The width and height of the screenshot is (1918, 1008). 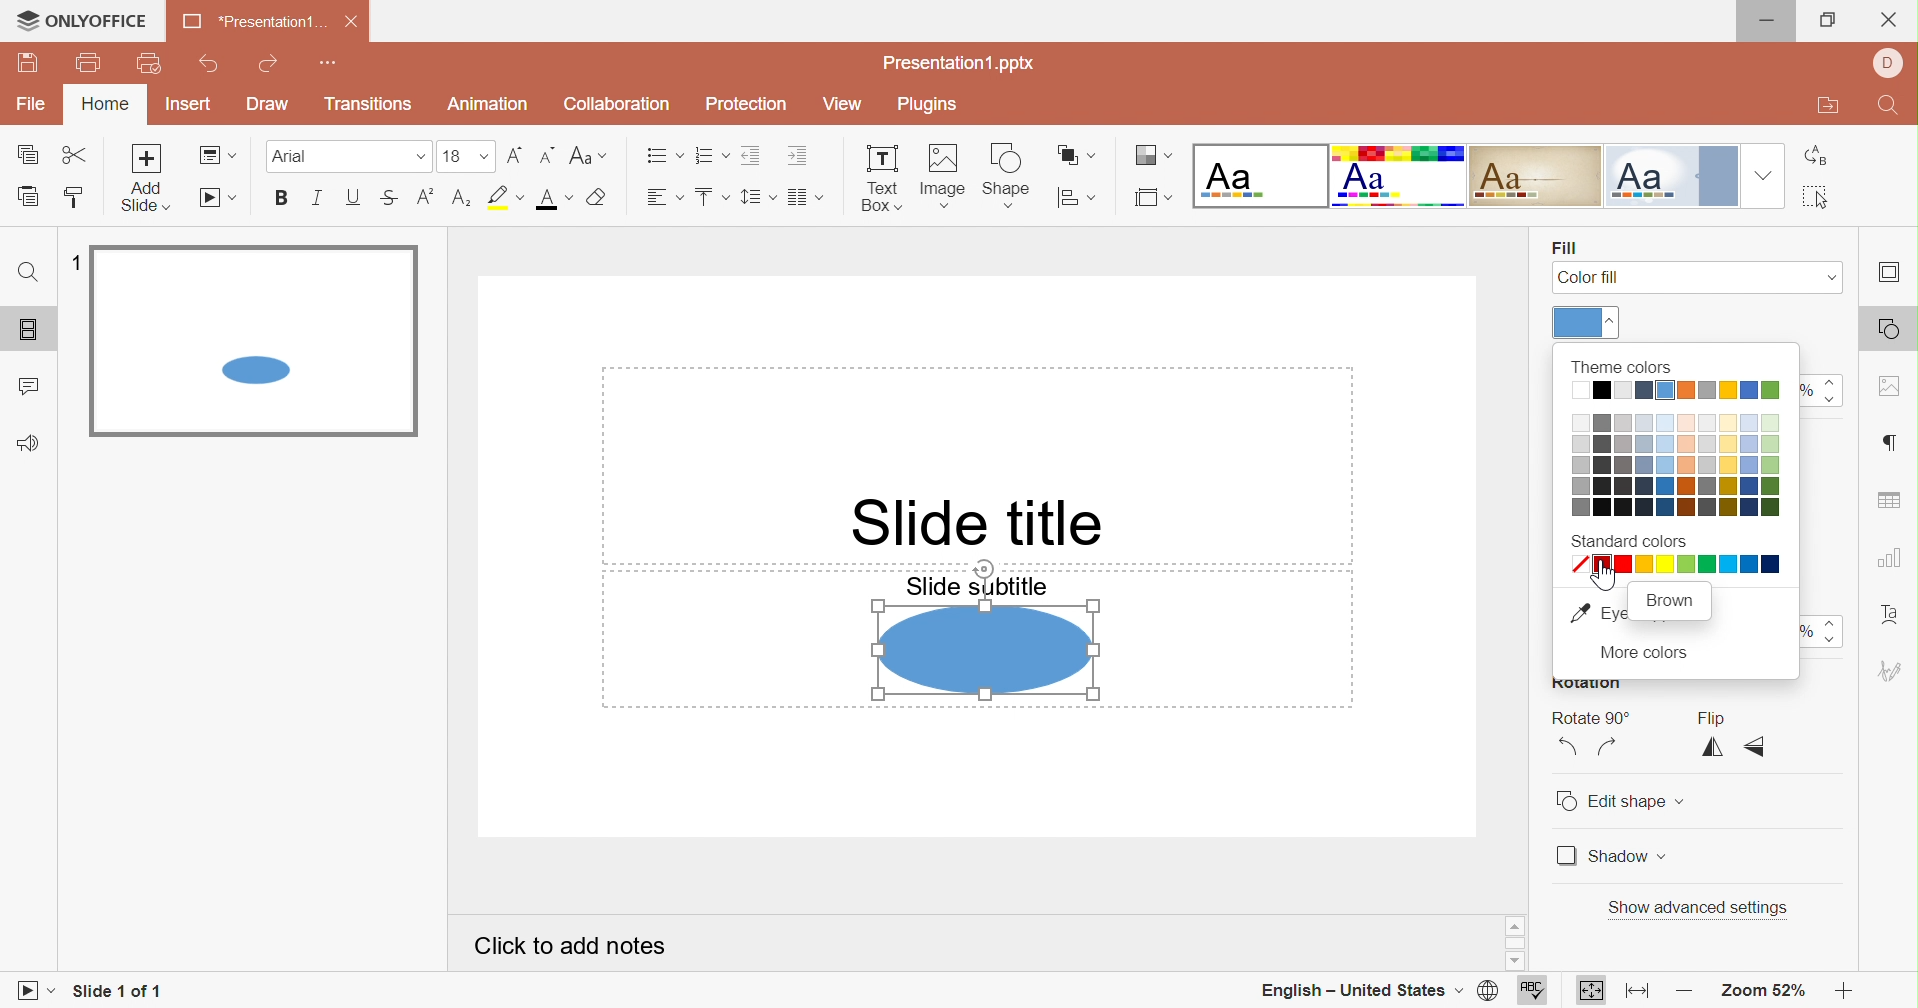 What do you see at coordinates (1489, 991) in the screenshot?
I see `Set document language` at bounding box center [1489, 991].